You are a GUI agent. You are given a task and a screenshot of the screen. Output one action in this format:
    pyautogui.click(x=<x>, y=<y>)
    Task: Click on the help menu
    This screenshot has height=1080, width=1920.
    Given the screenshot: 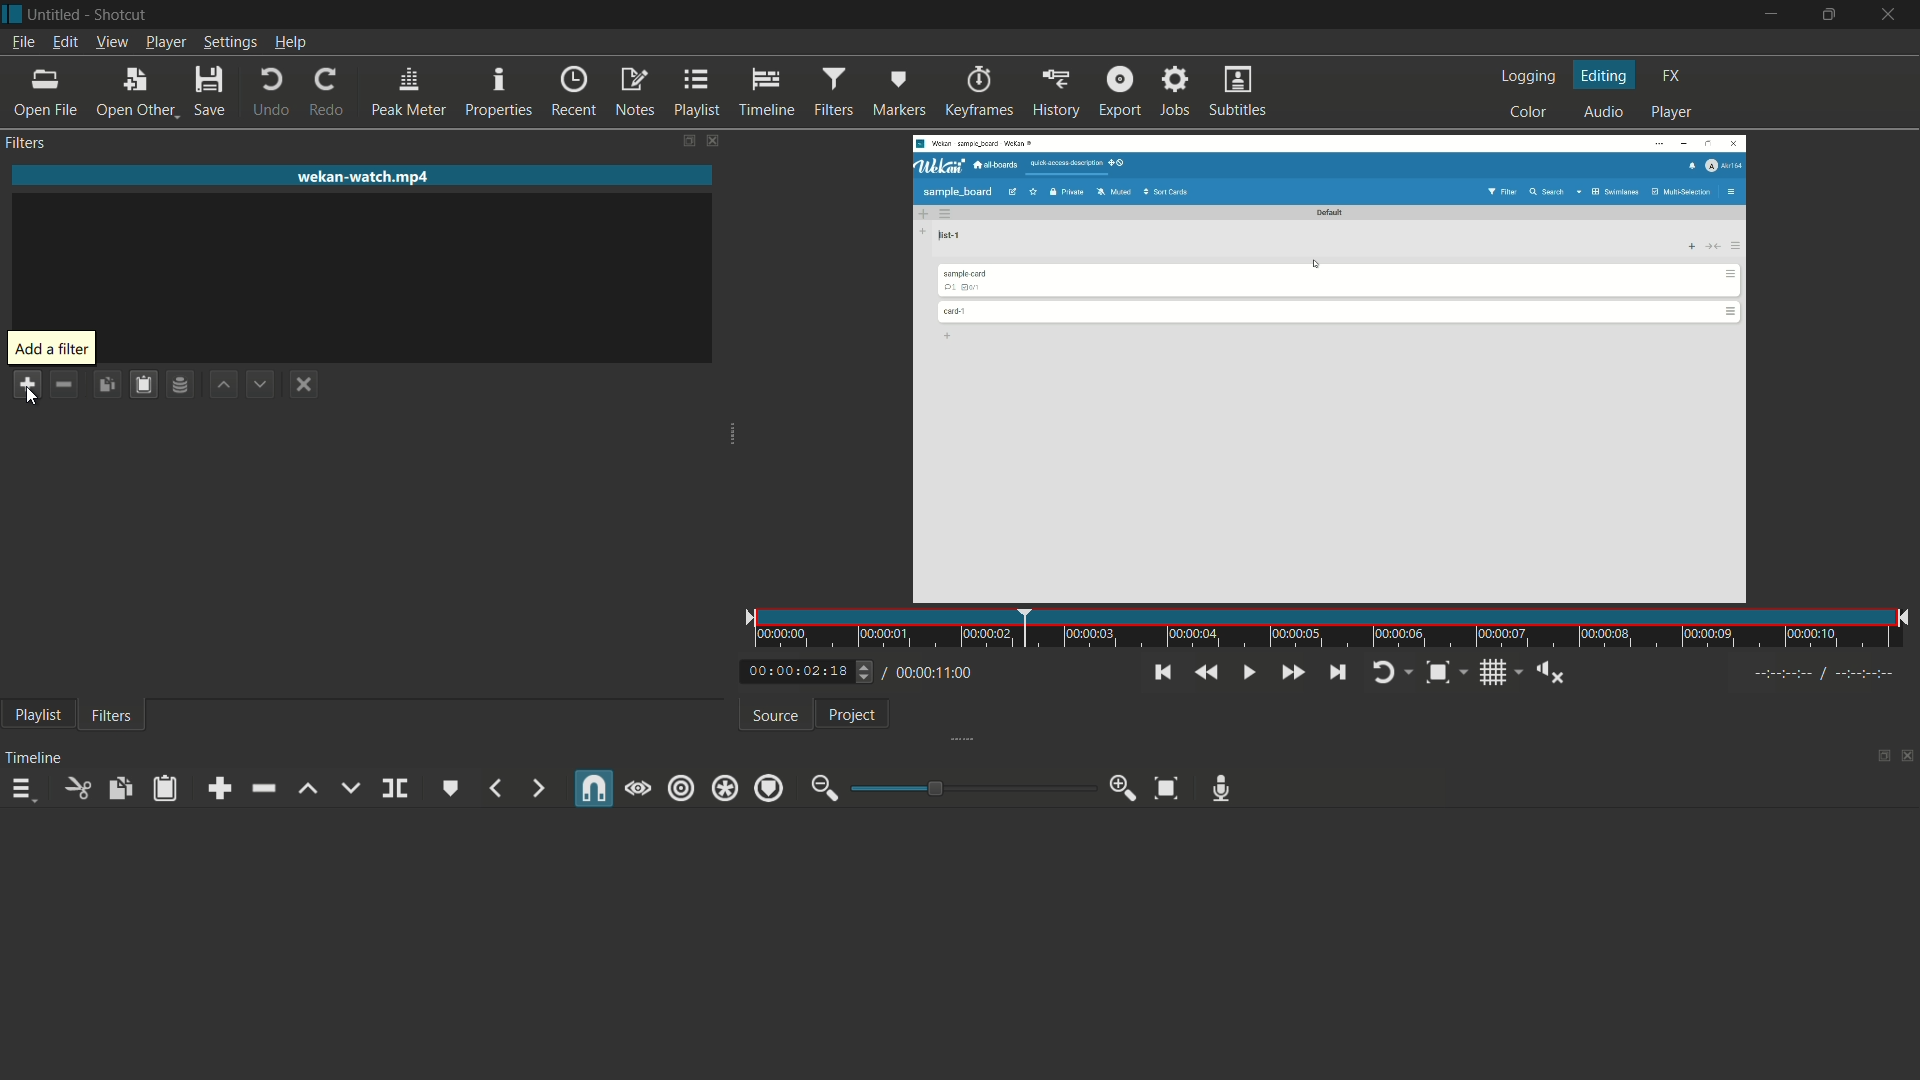 What is the action you would take?
    pyautogui.click(x=293, y=42)
    